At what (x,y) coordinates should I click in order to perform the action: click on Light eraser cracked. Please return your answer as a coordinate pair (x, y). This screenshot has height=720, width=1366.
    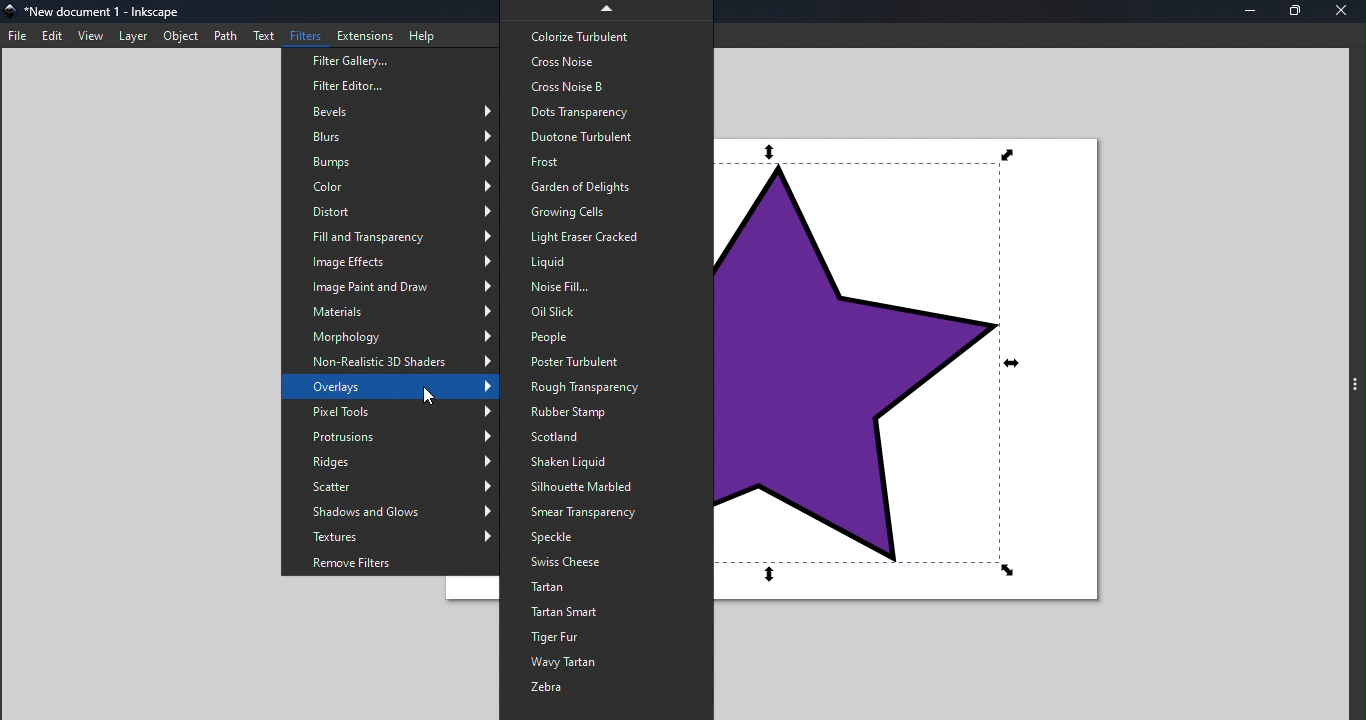
    Looking at the image, I should click on (601, 237).